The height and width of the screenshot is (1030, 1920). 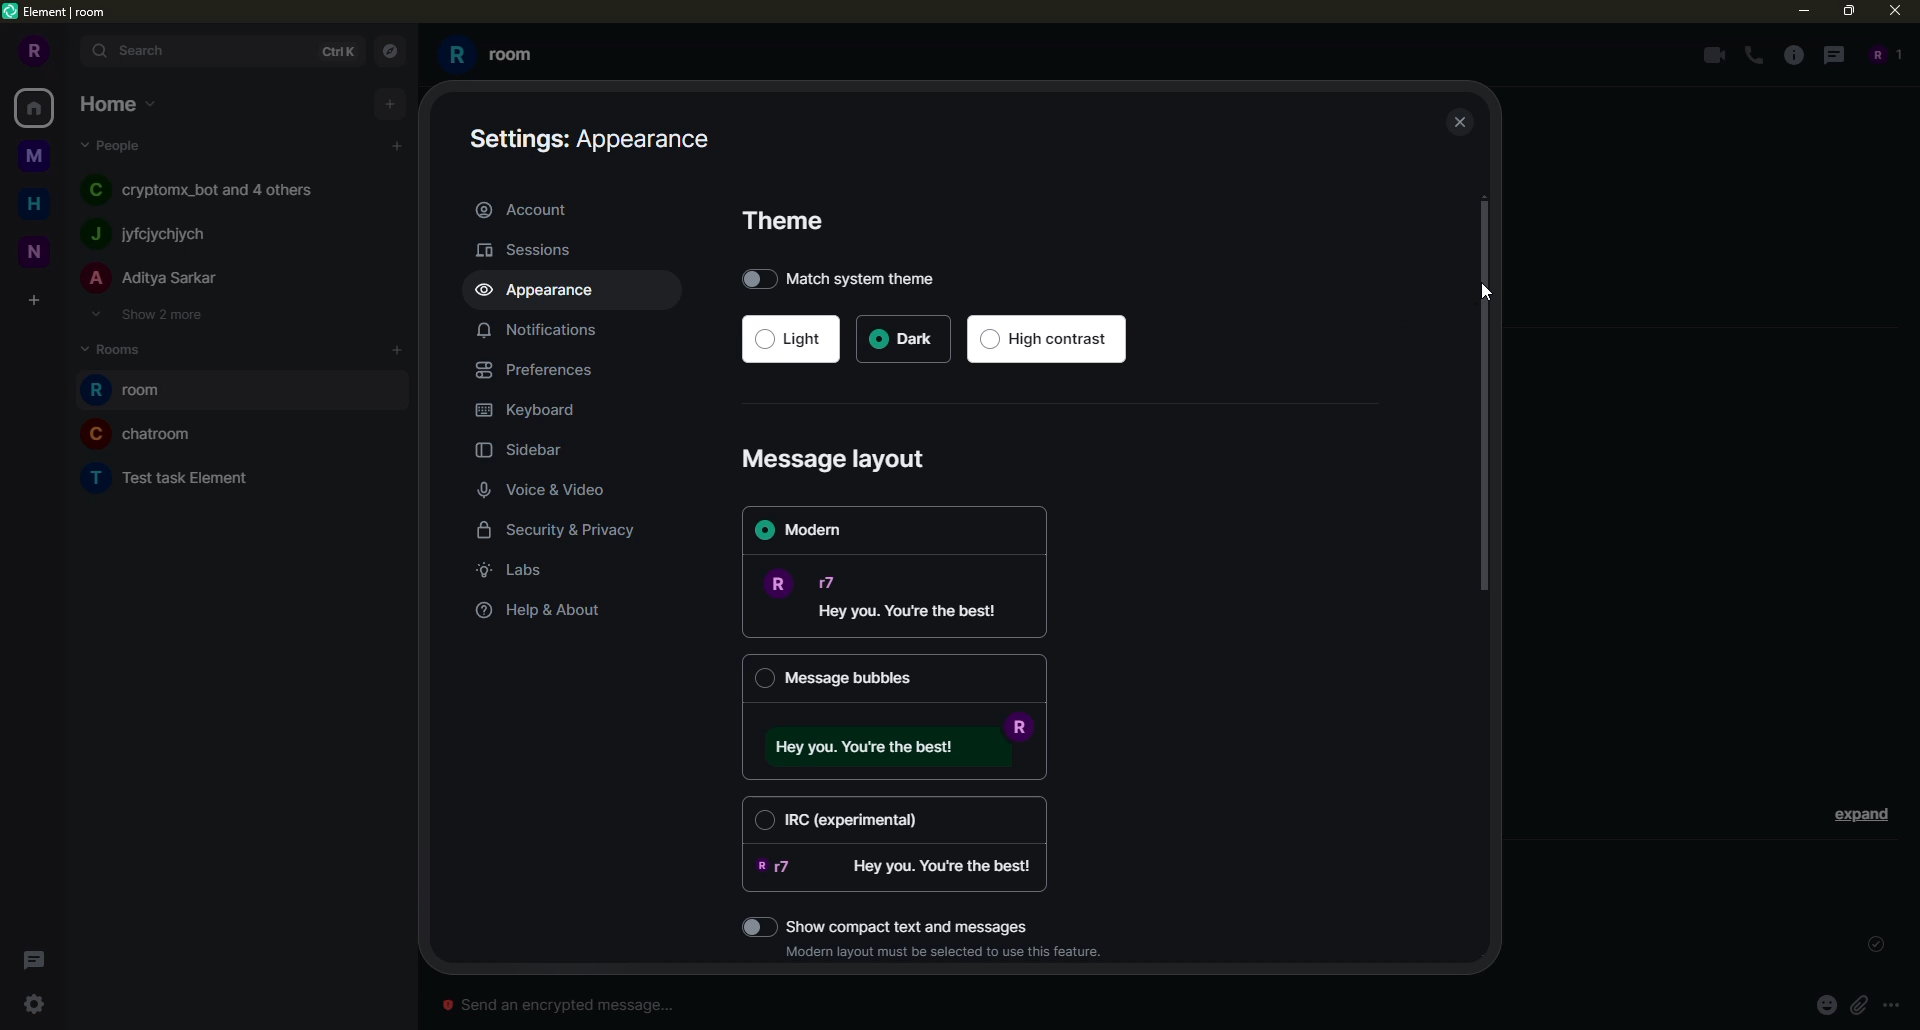 What do you see at coordinates (543, 291) in the screenshot?
I see `appearance` at bounding box center [543, 291].